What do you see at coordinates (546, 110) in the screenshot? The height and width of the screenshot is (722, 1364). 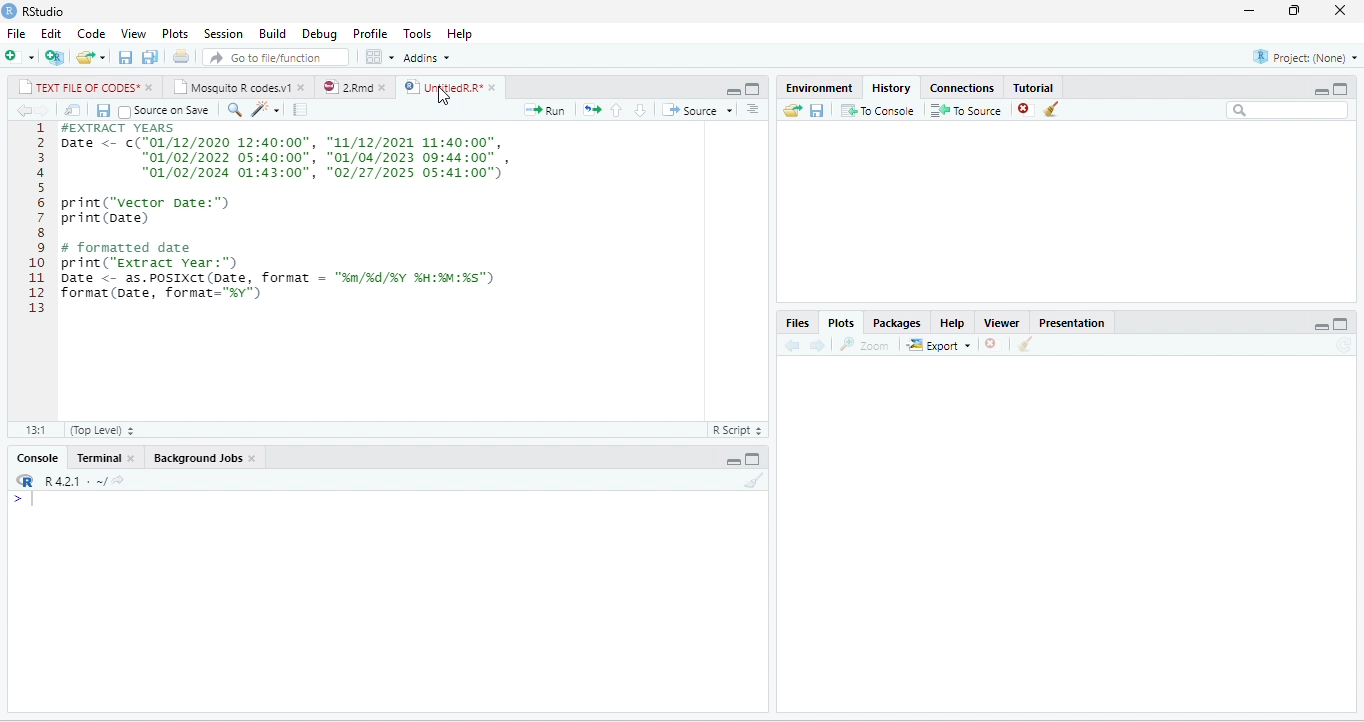 I see `run` at bounding box center [546, 110].